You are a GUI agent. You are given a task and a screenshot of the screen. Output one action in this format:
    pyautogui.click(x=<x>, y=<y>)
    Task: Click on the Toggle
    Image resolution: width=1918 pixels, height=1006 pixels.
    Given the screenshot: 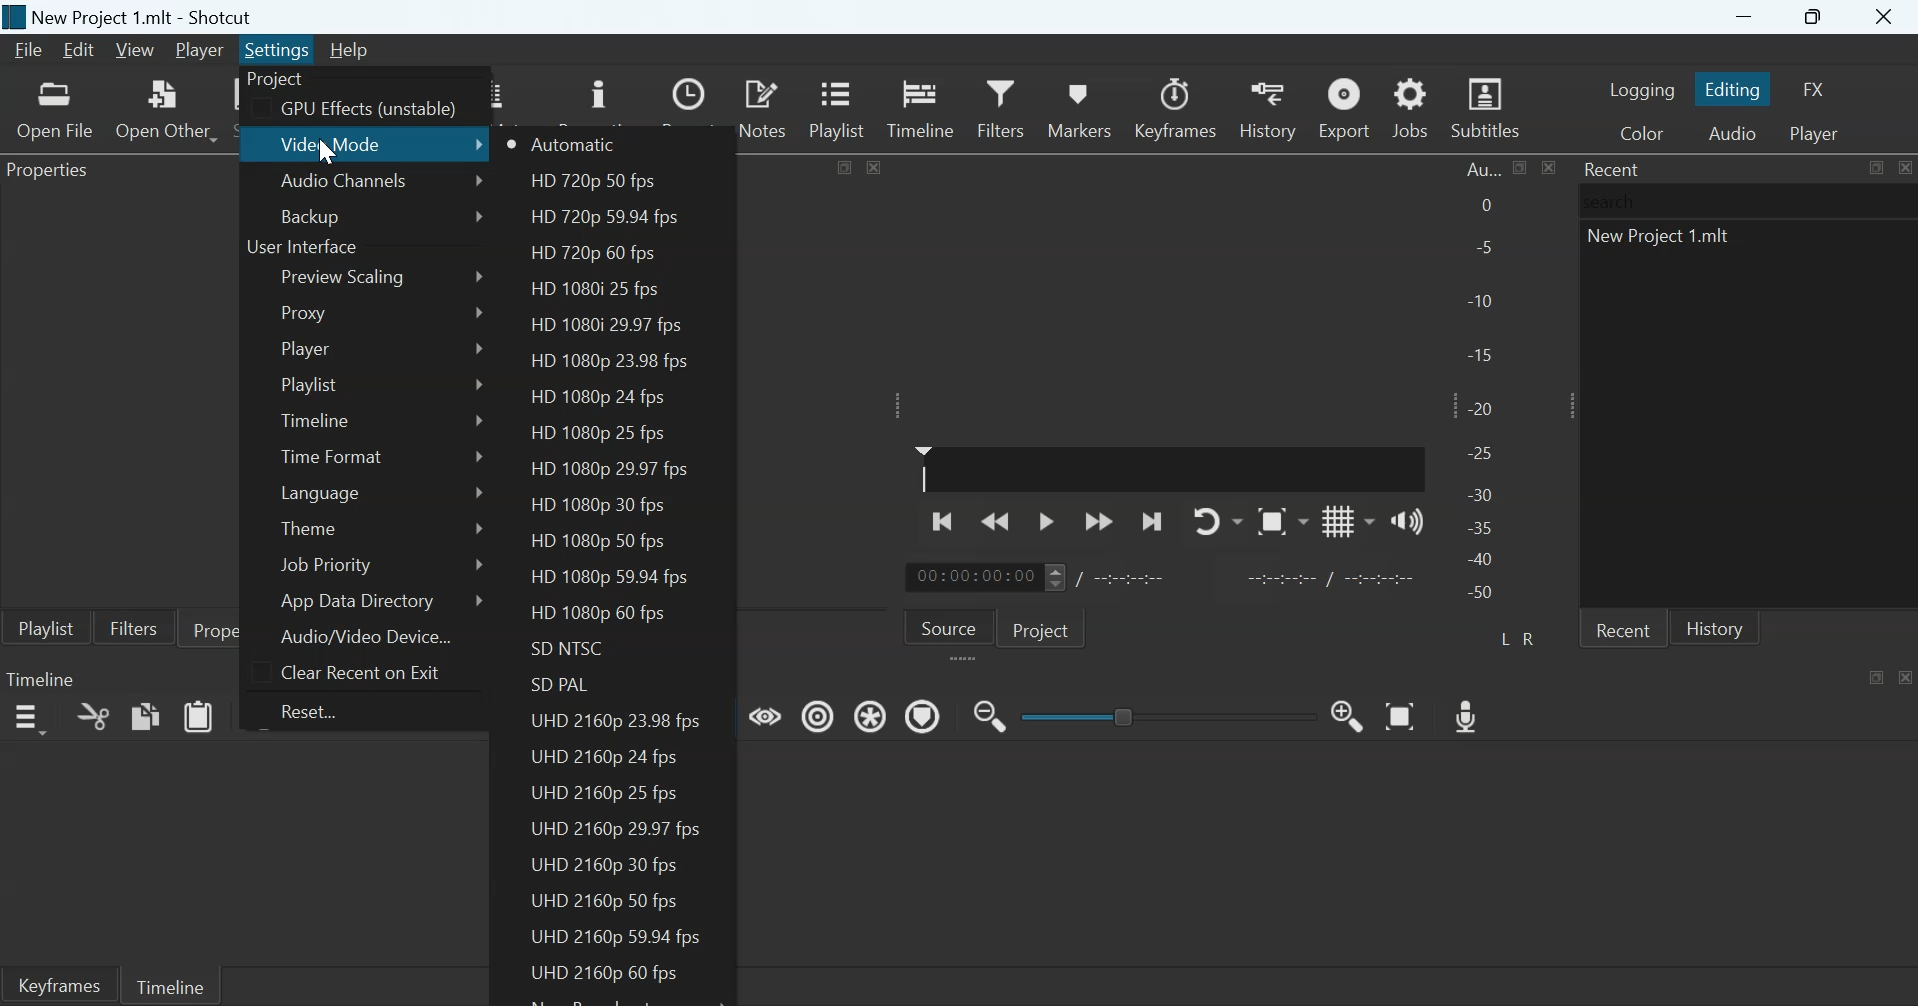 What is the action you would take?
    pyautogui.click(x=1126, y=714)
    